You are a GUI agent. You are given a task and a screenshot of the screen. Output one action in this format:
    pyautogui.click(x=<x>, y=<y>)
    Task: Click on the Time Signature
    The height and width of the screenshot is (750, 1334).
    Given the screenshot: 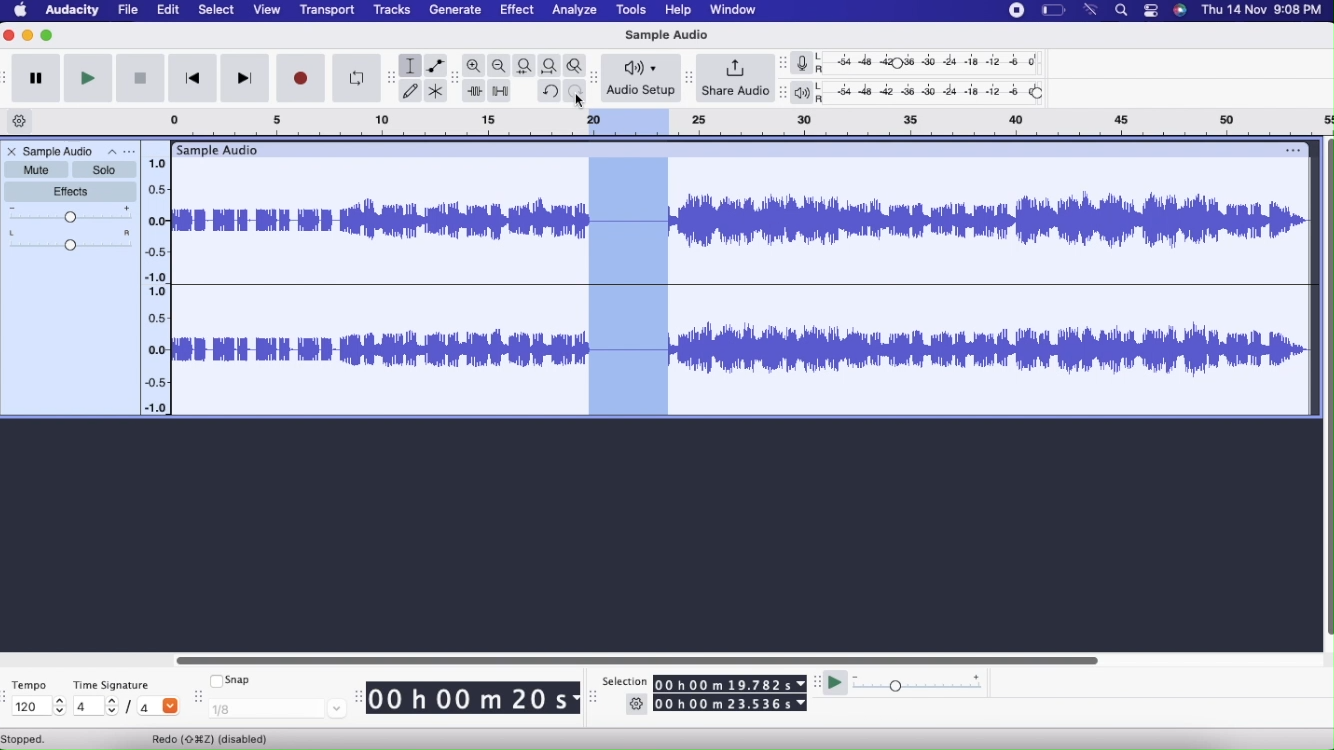 What is the action you would take?
    pyautogui.click(x=113, y=685)
    